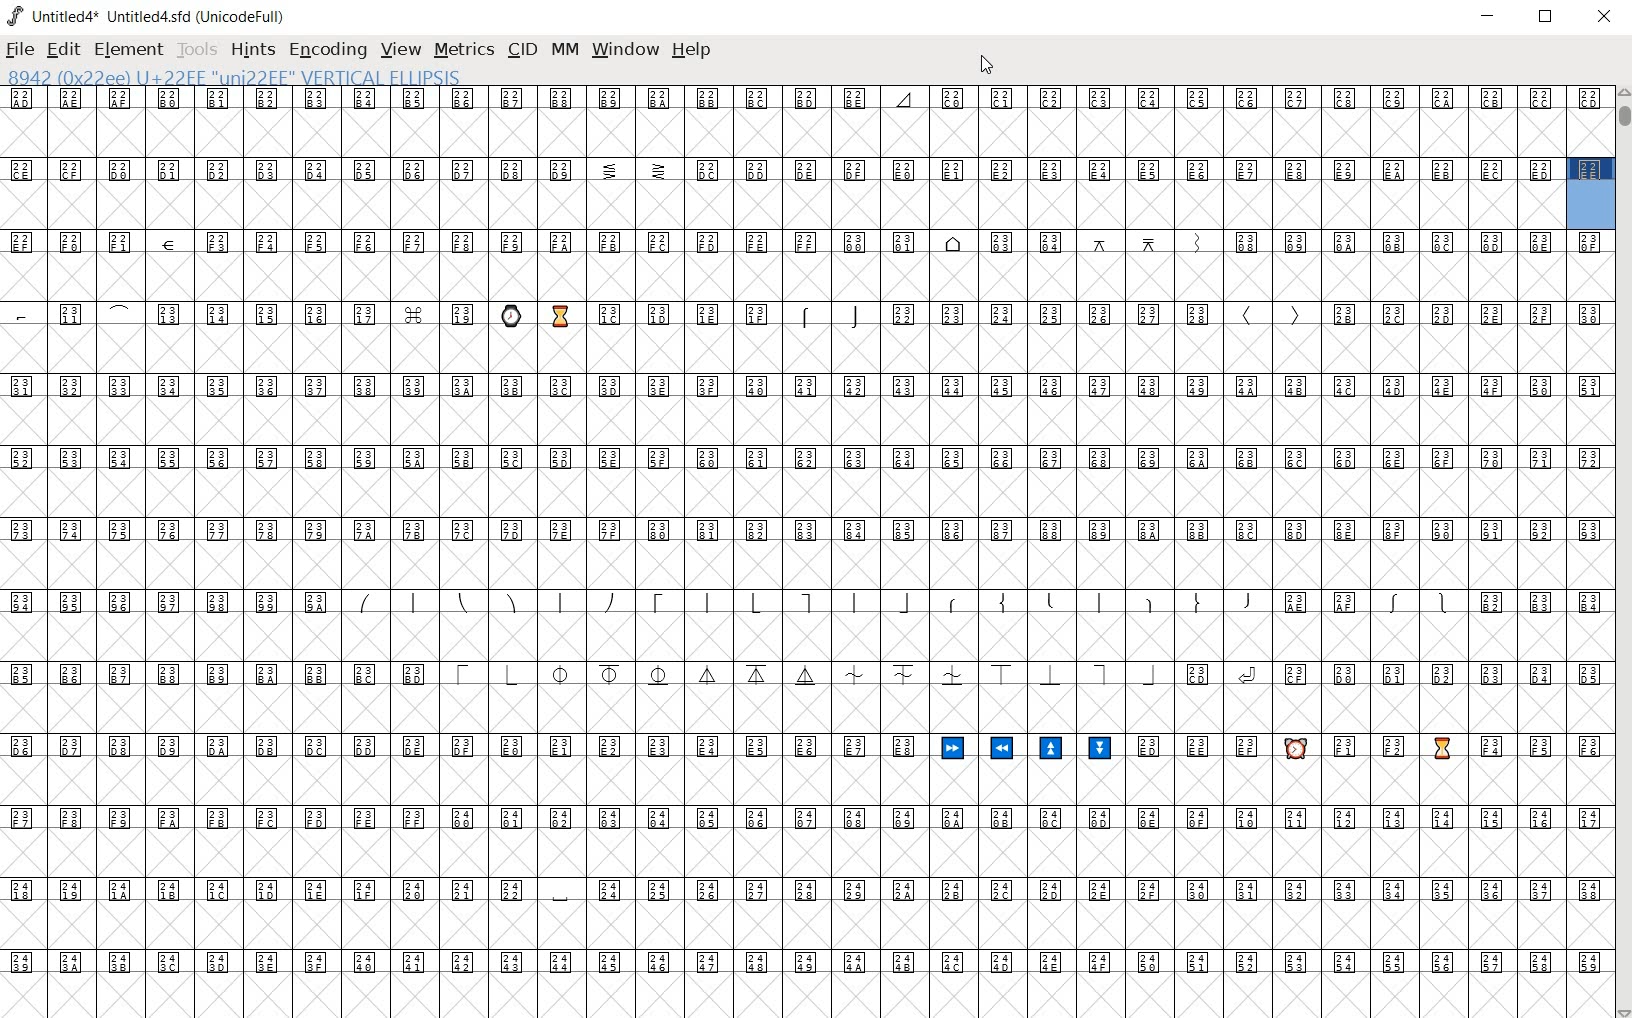  I want to click on CID, so click(521, 49).